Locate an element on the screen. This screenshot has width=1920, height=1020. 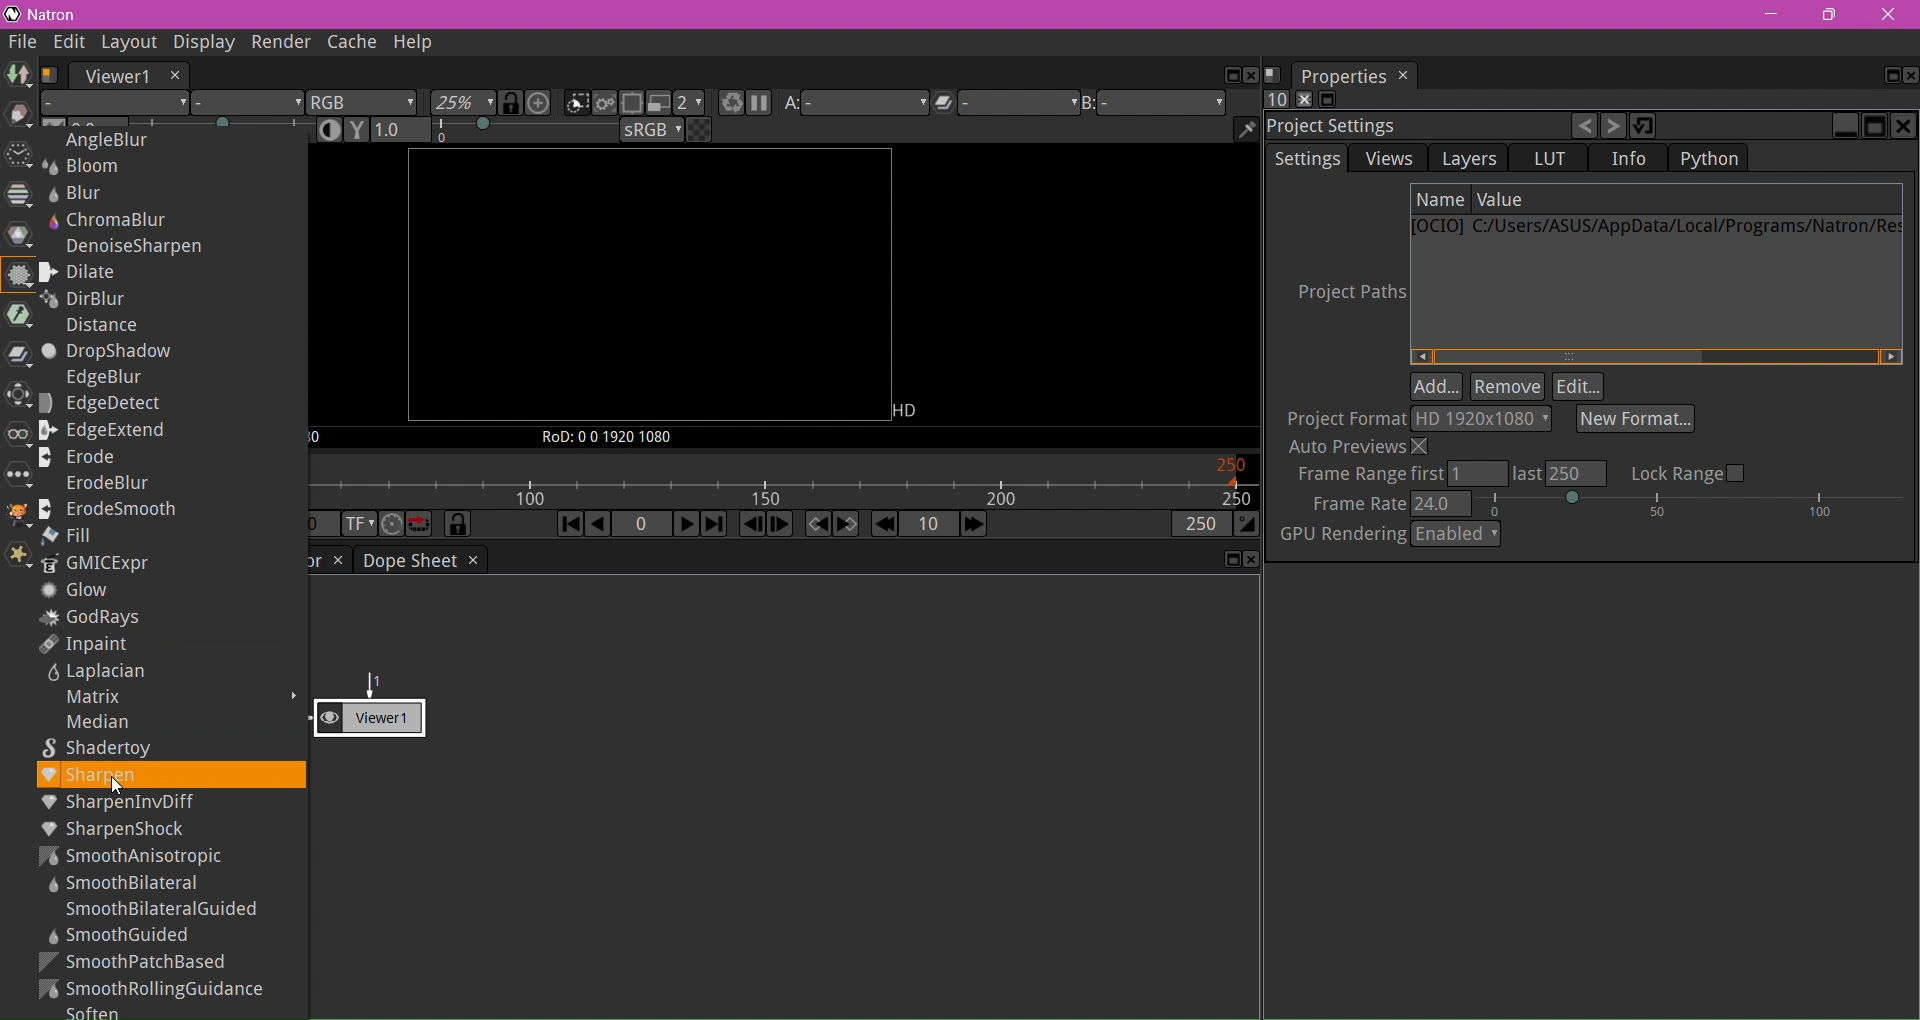
DenoiseSharpen is located at coordinates (132, 246).